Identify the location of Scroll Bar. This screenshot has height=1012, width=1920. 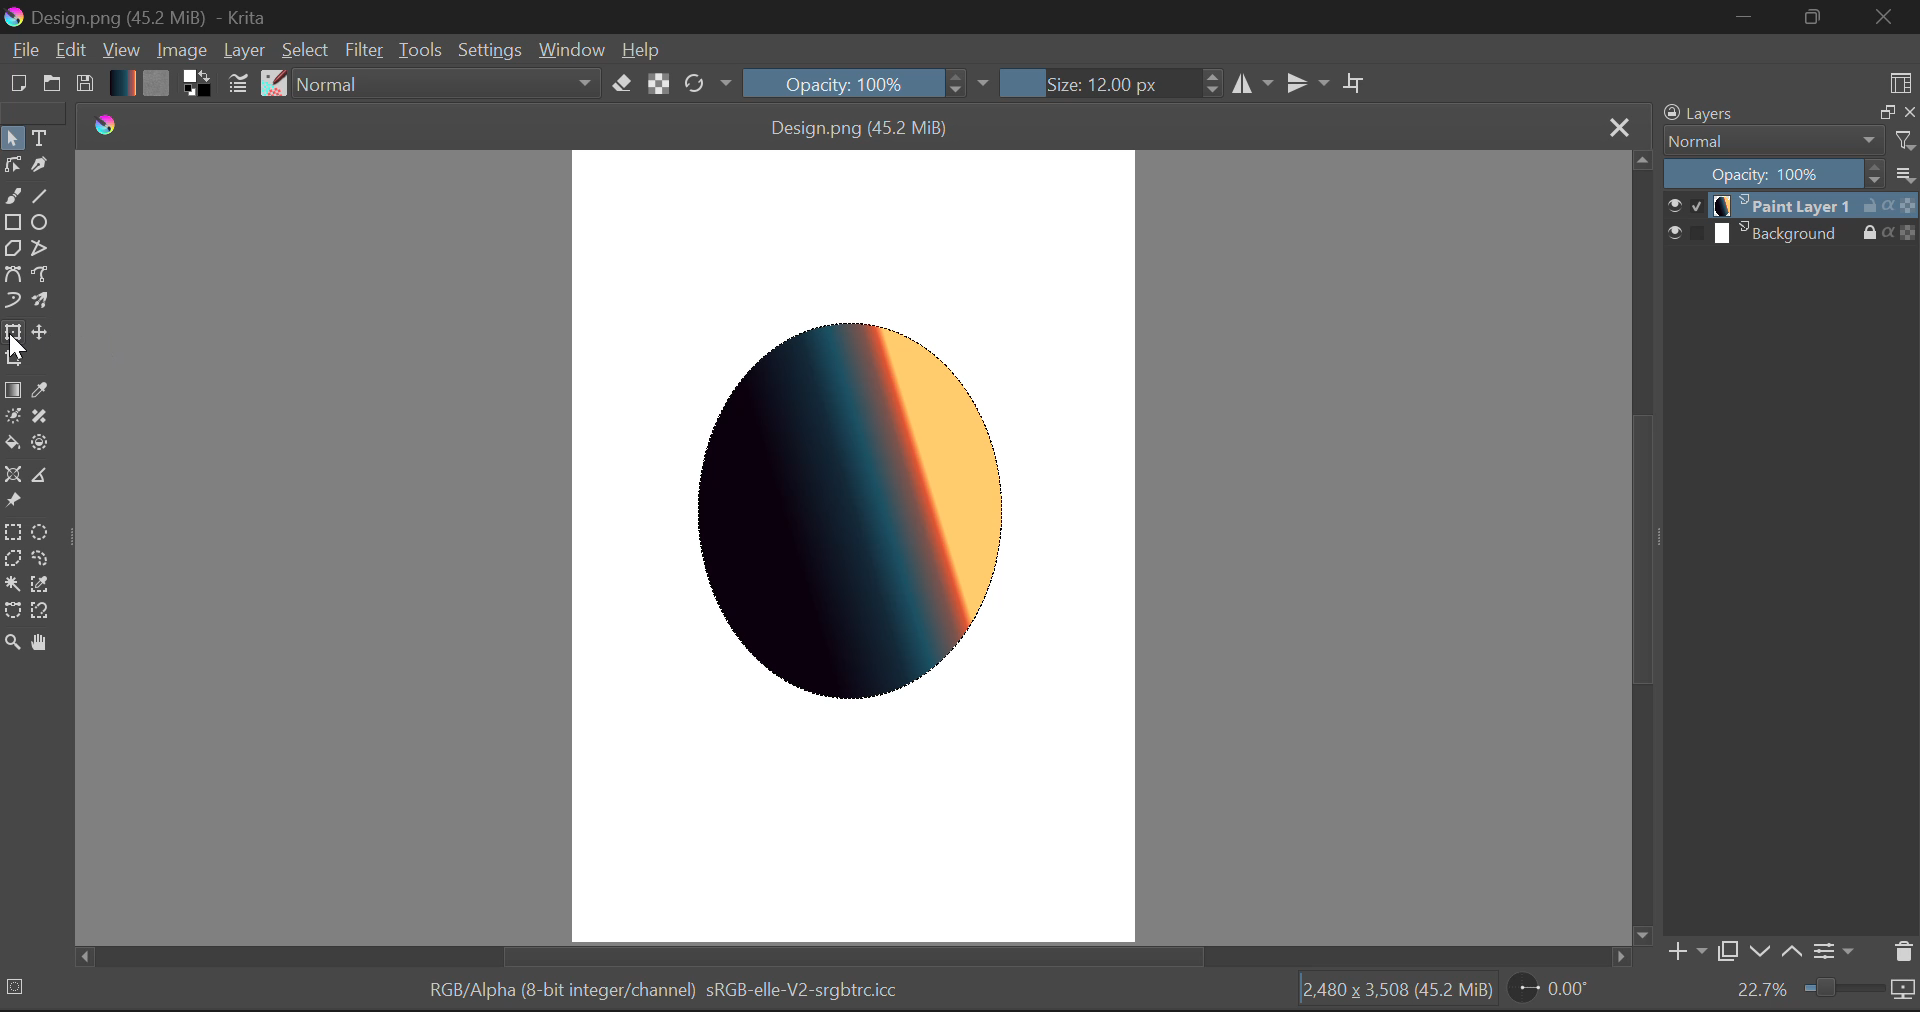
(857, 958).